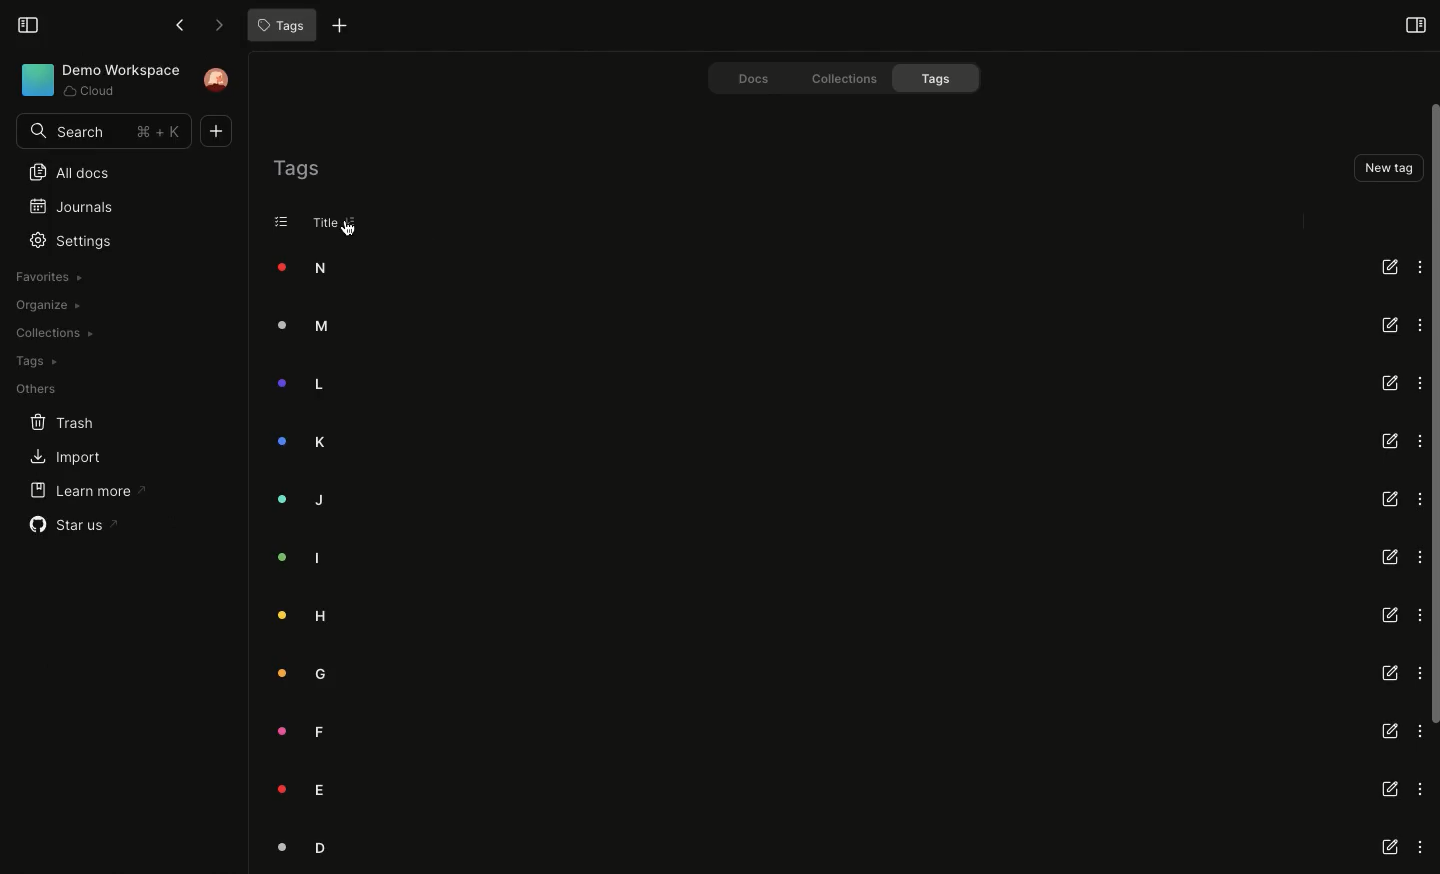 The height and width of the screenshot is (874, 1440). I want to click on Trash, so click(50, 421).